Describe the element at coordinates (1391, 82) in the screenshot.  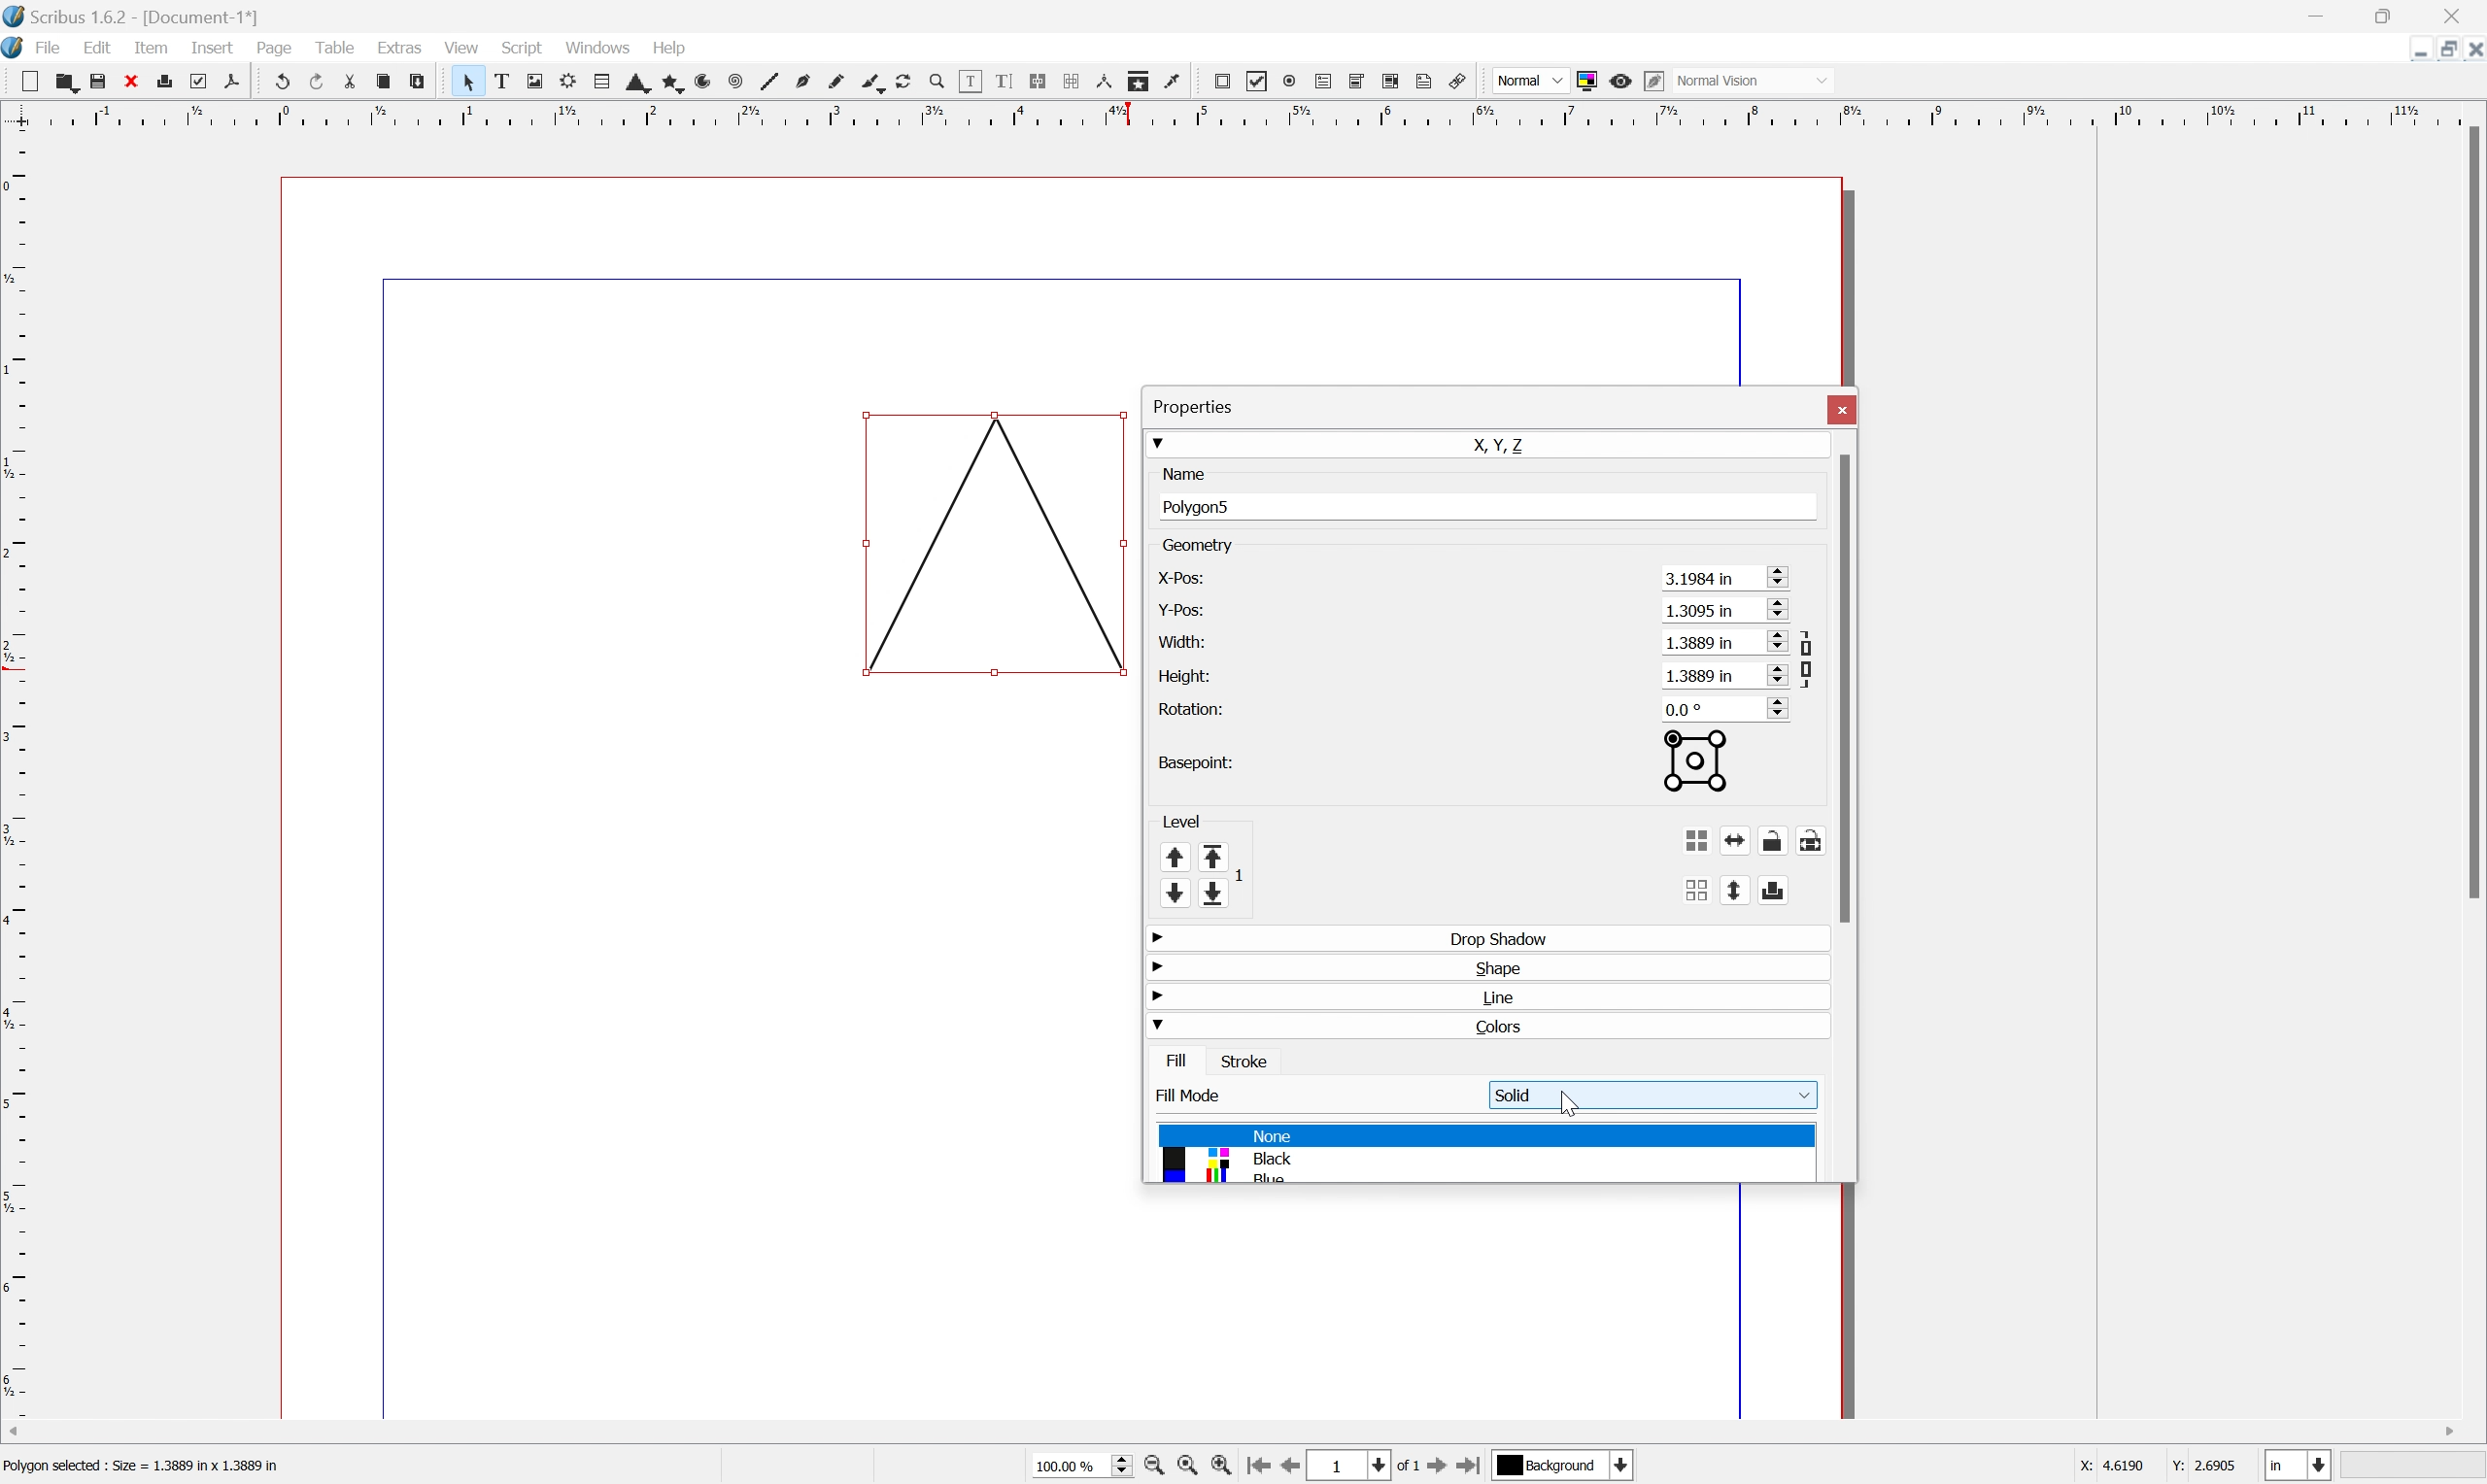
I see `PDF list box` at that location.